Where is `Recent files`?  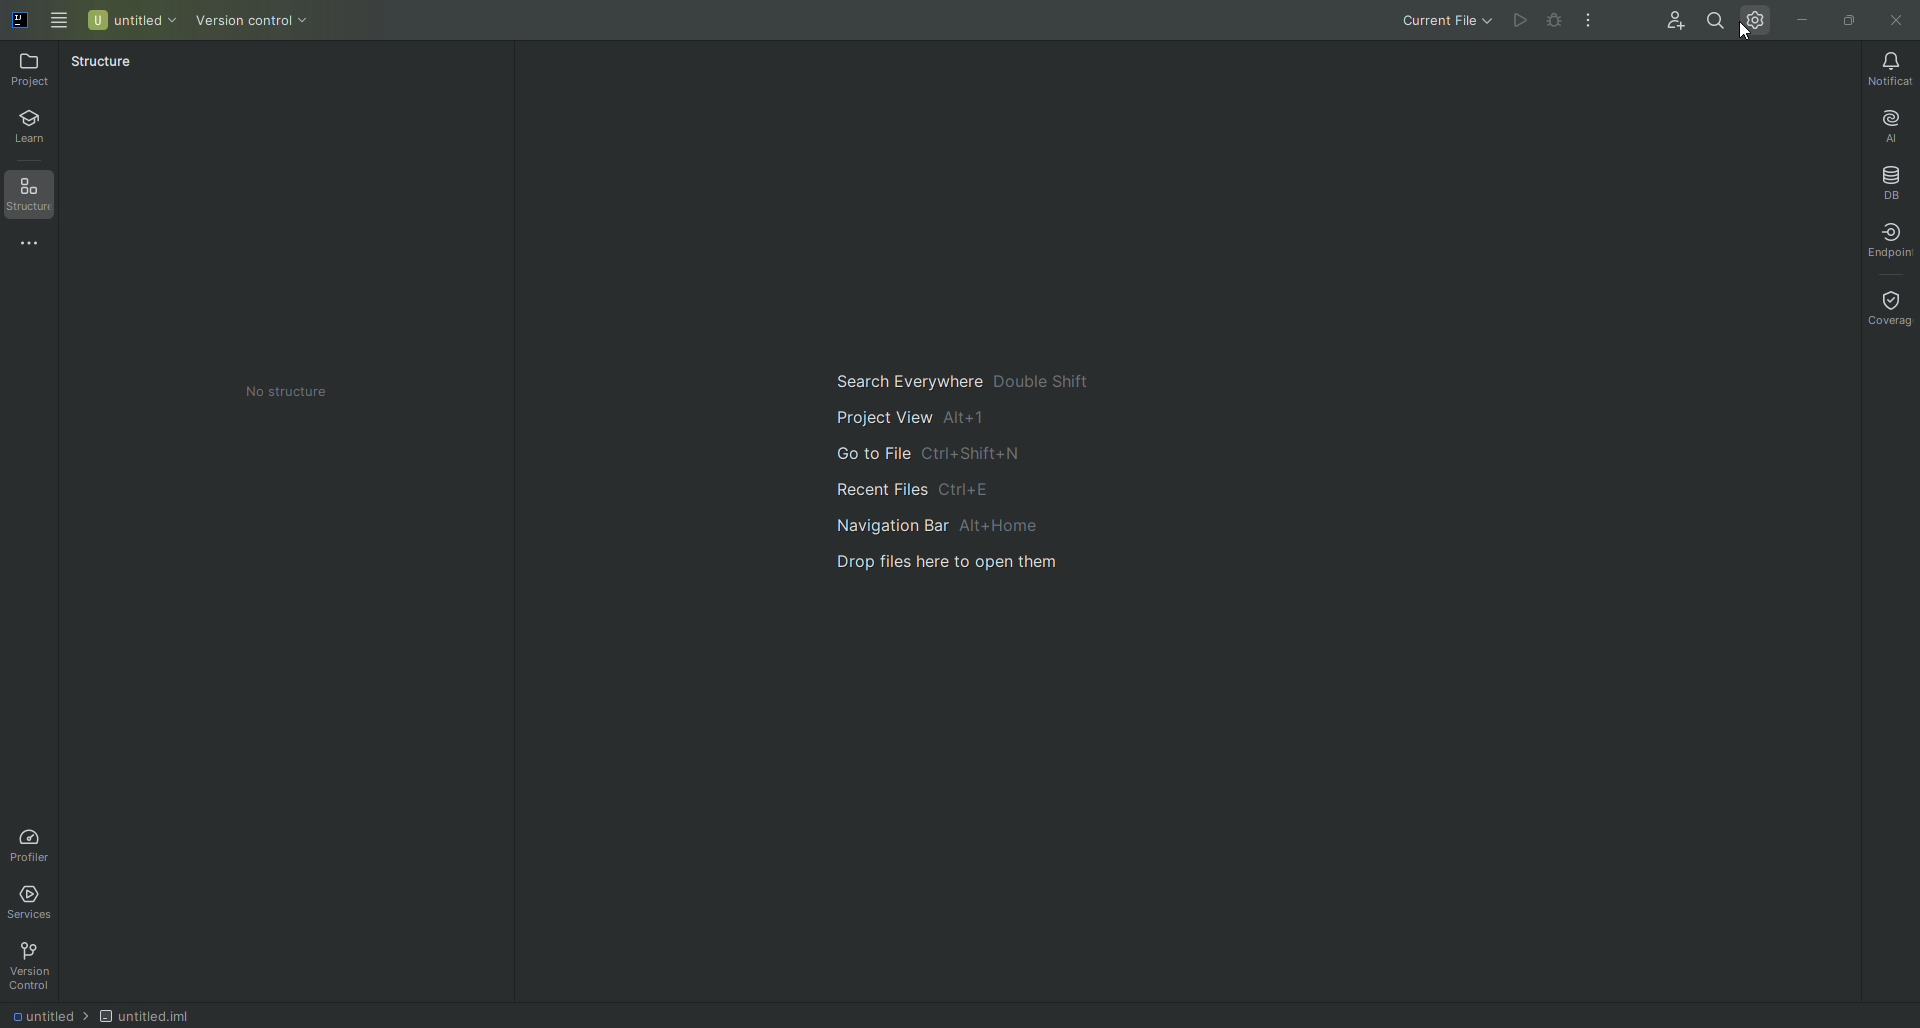 Recent files is located at coordinates (974, 492).